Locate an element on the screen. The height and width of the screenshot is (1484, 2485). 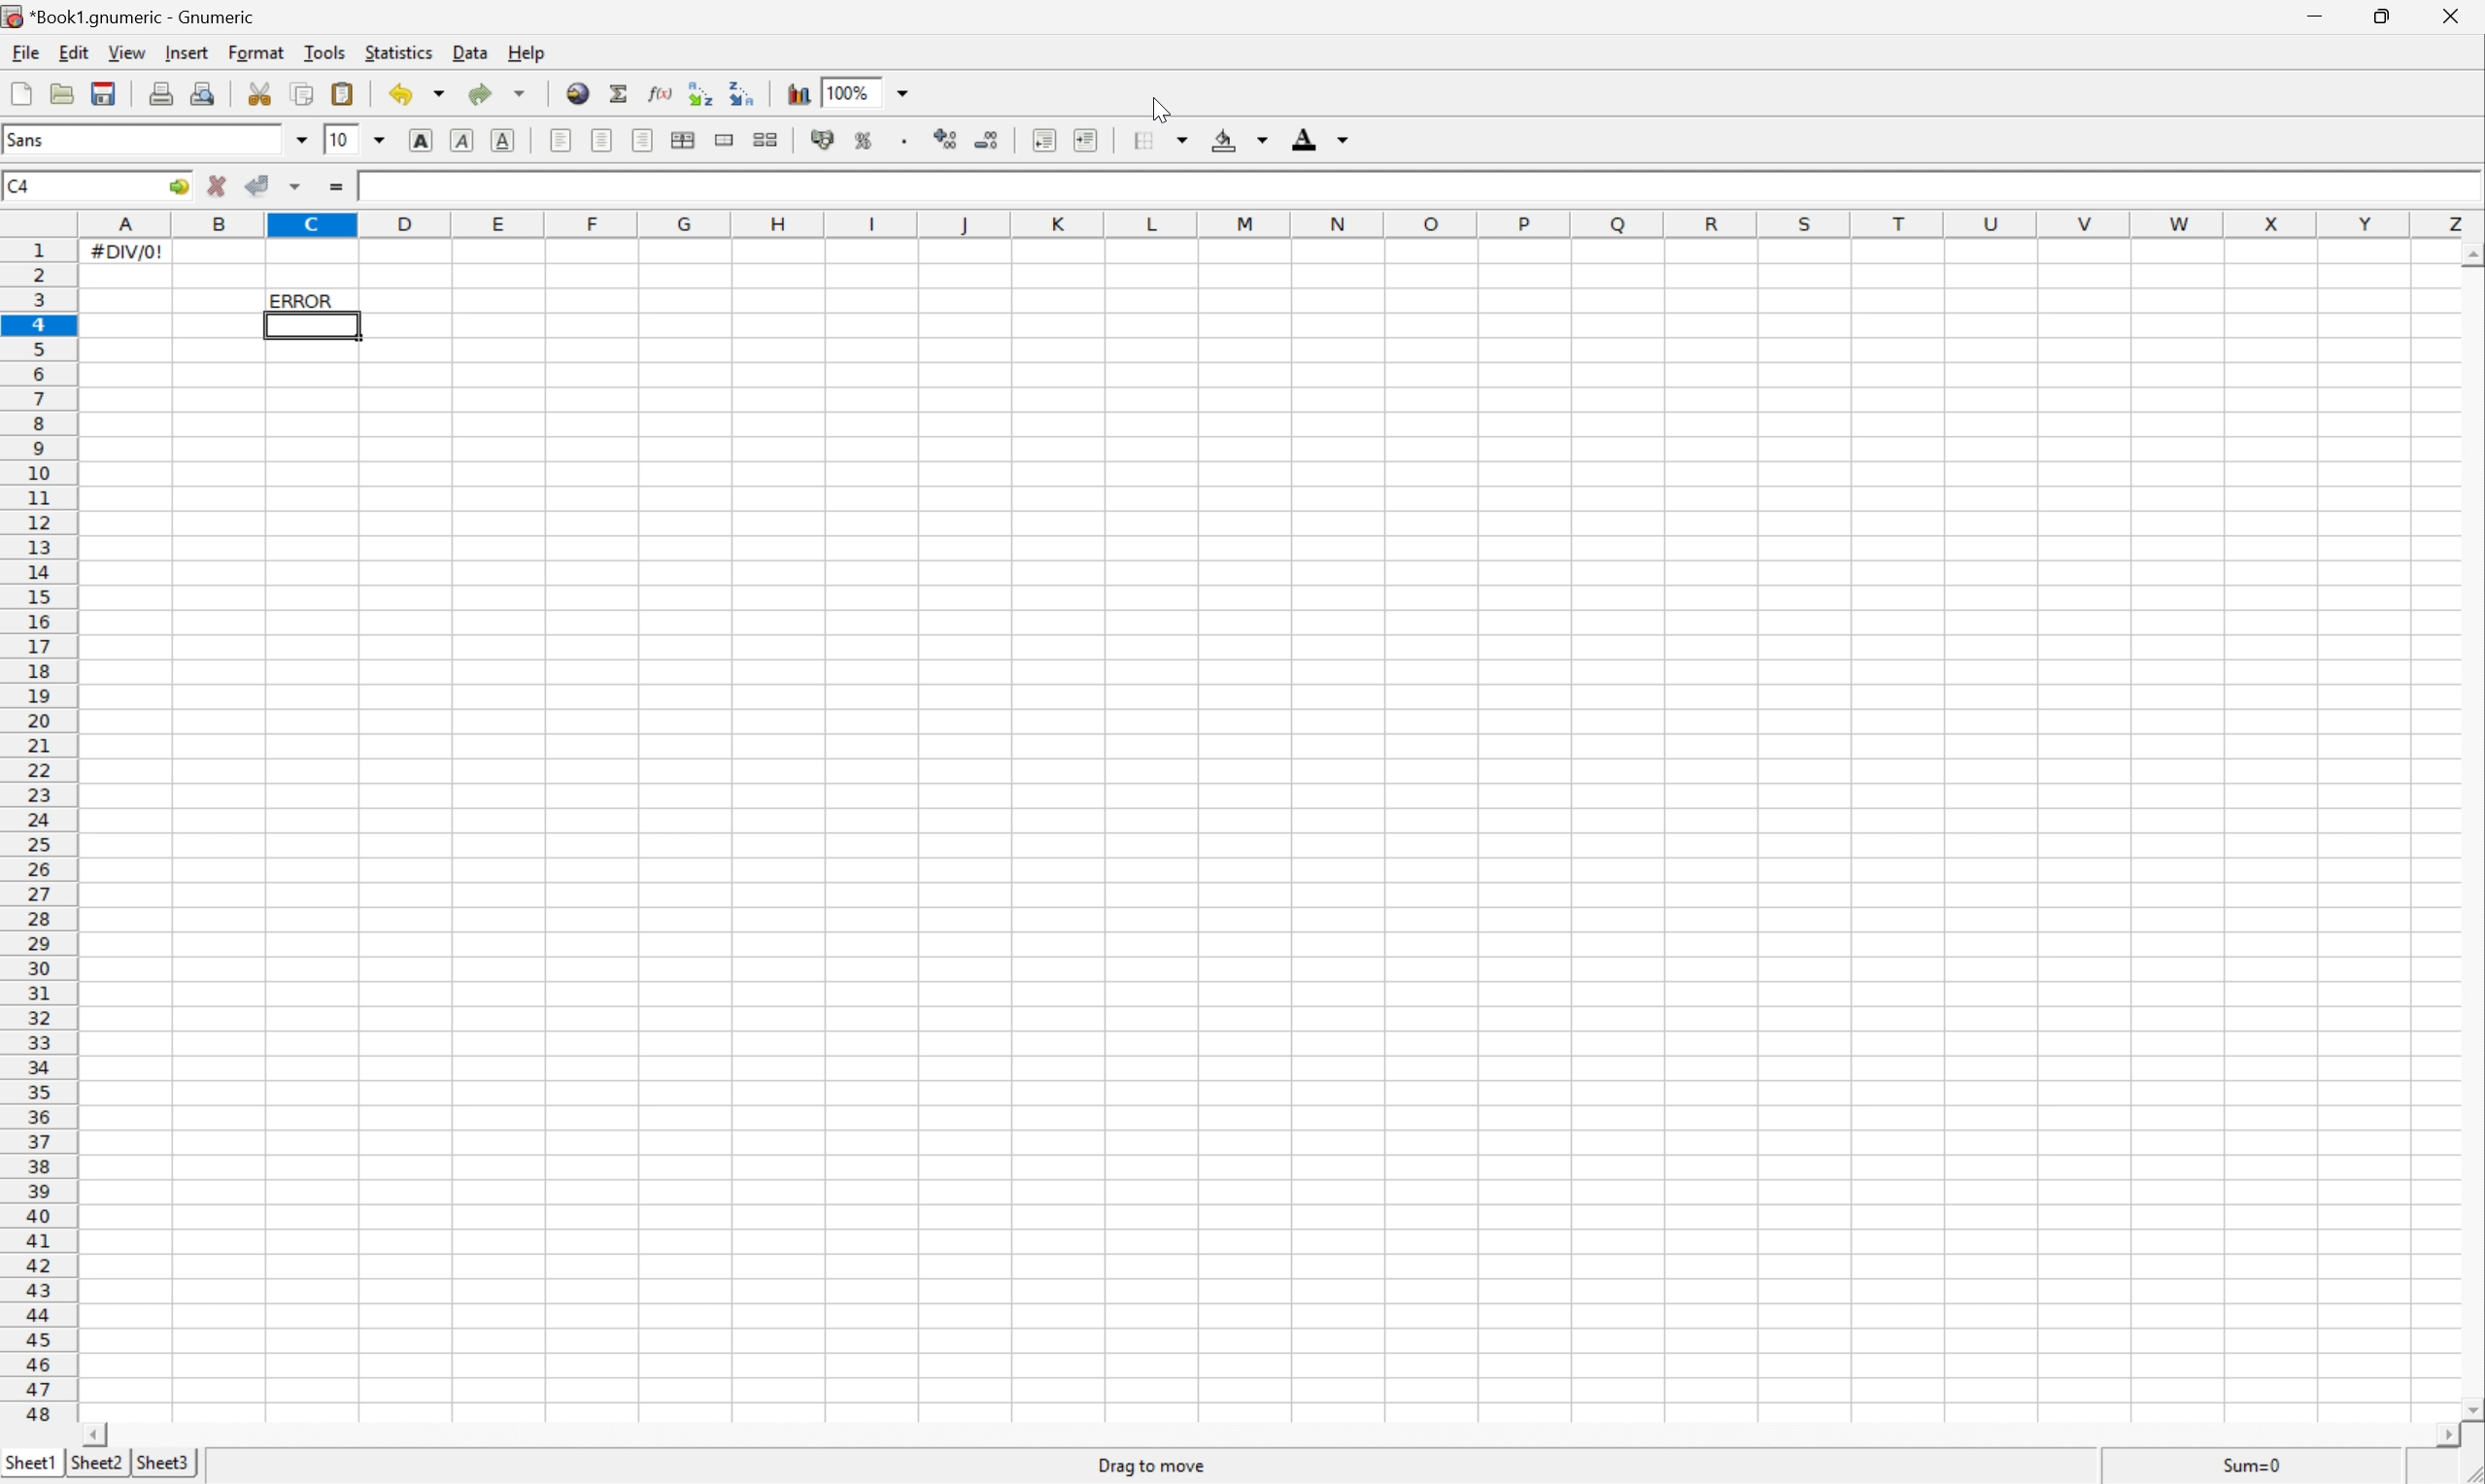
Align left is located at coordinates (564, 141).